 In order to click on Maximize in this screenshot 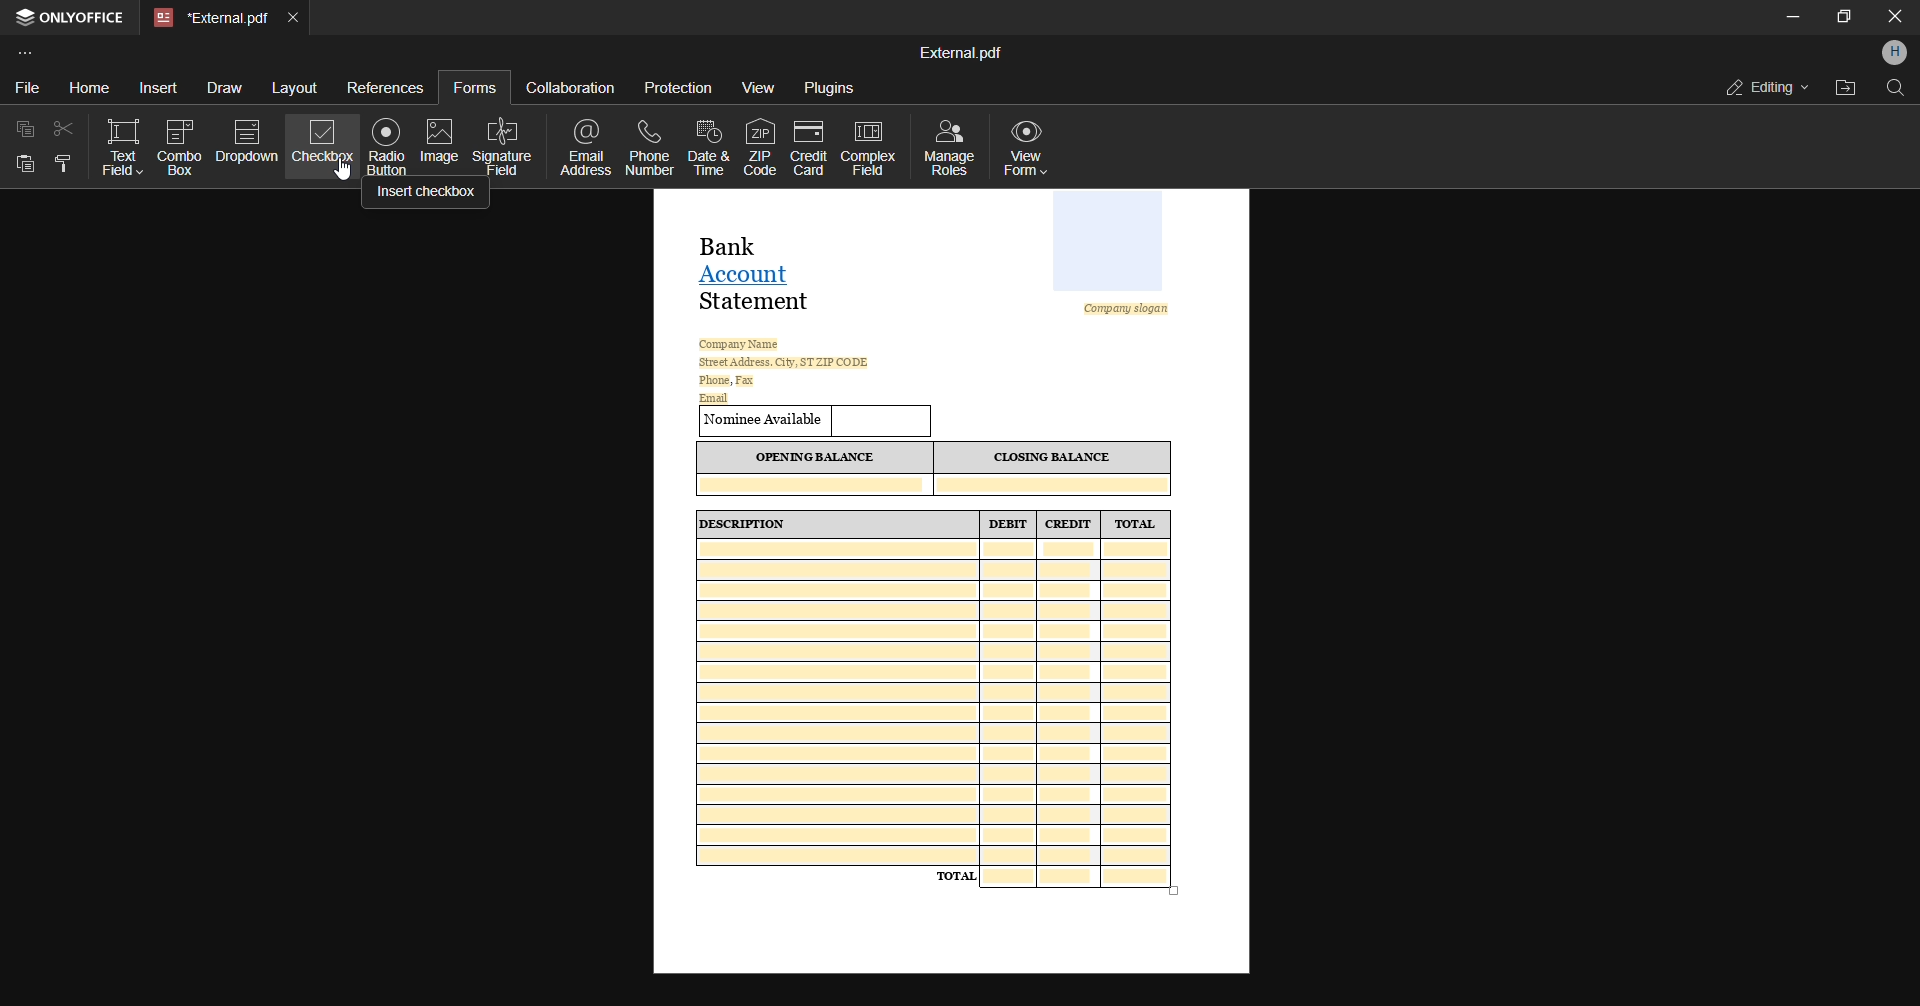, I will do `click(1844, 18)`.